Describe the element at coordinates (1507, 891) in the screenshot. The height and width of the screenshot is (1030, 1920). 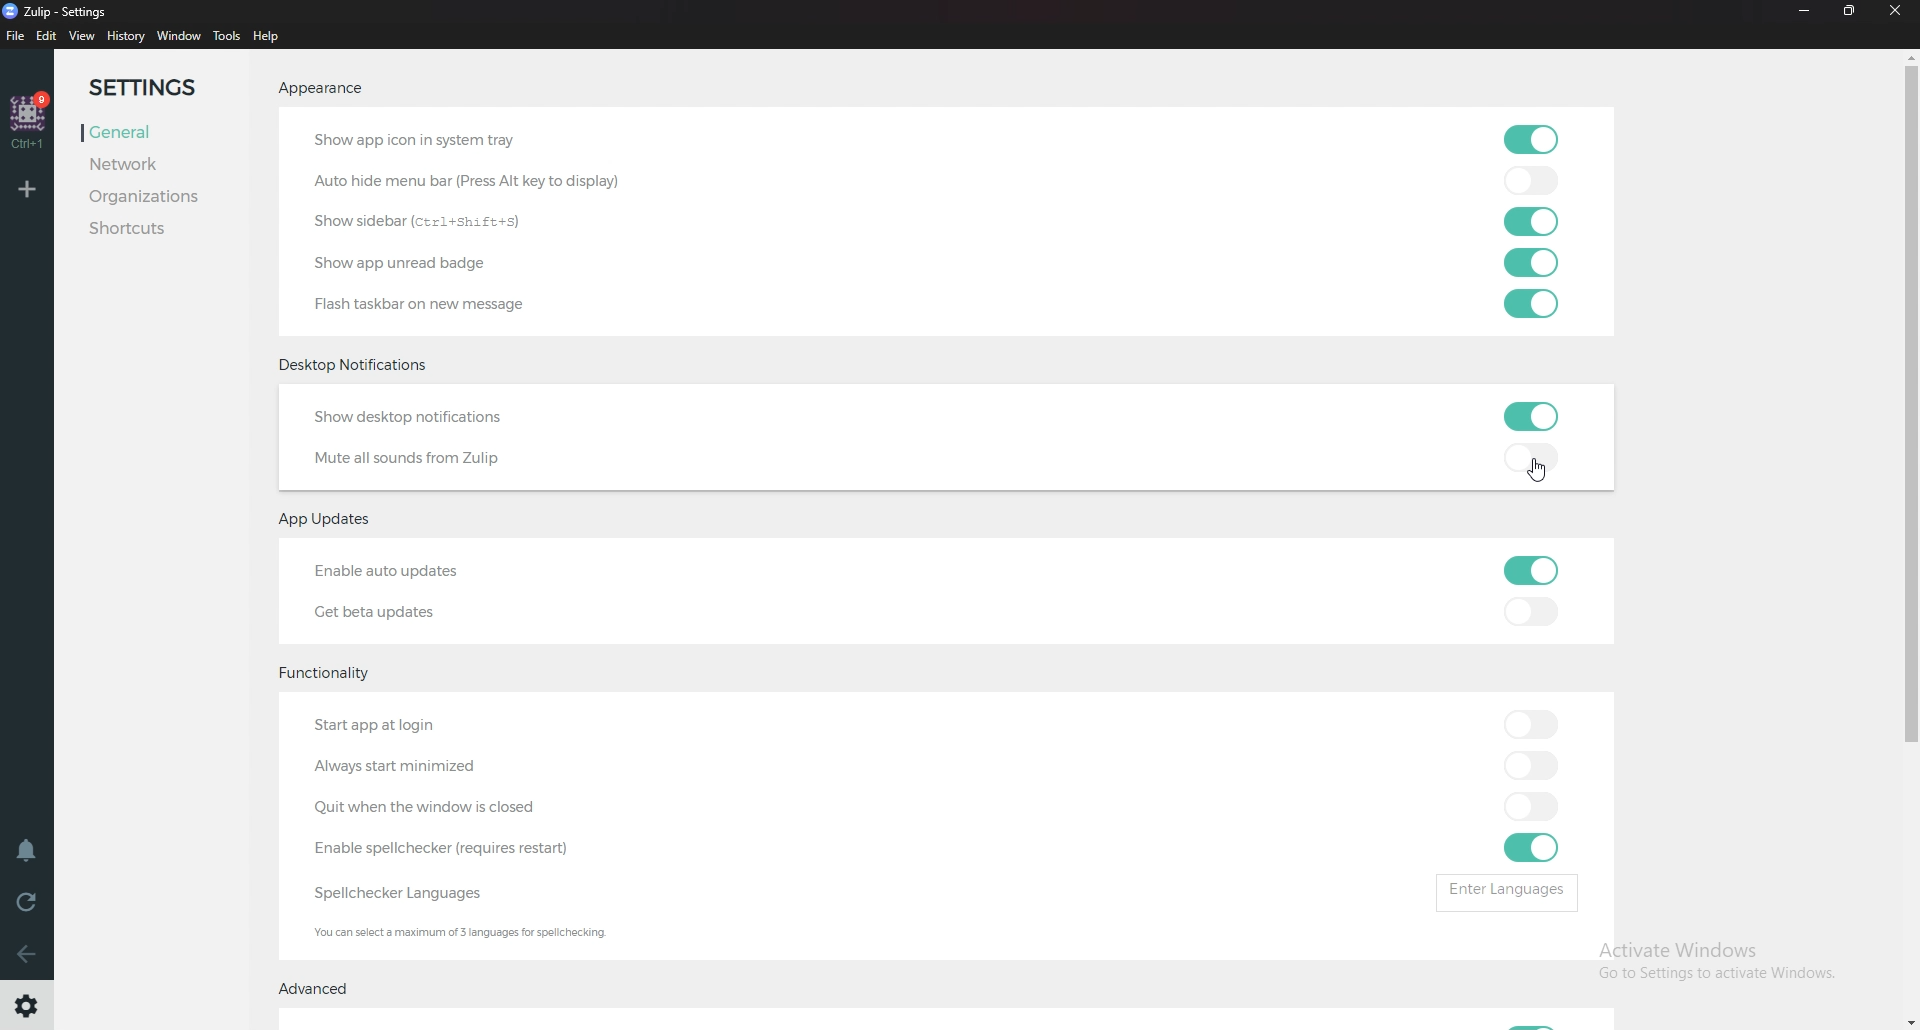
I see `enter languages` at that location.